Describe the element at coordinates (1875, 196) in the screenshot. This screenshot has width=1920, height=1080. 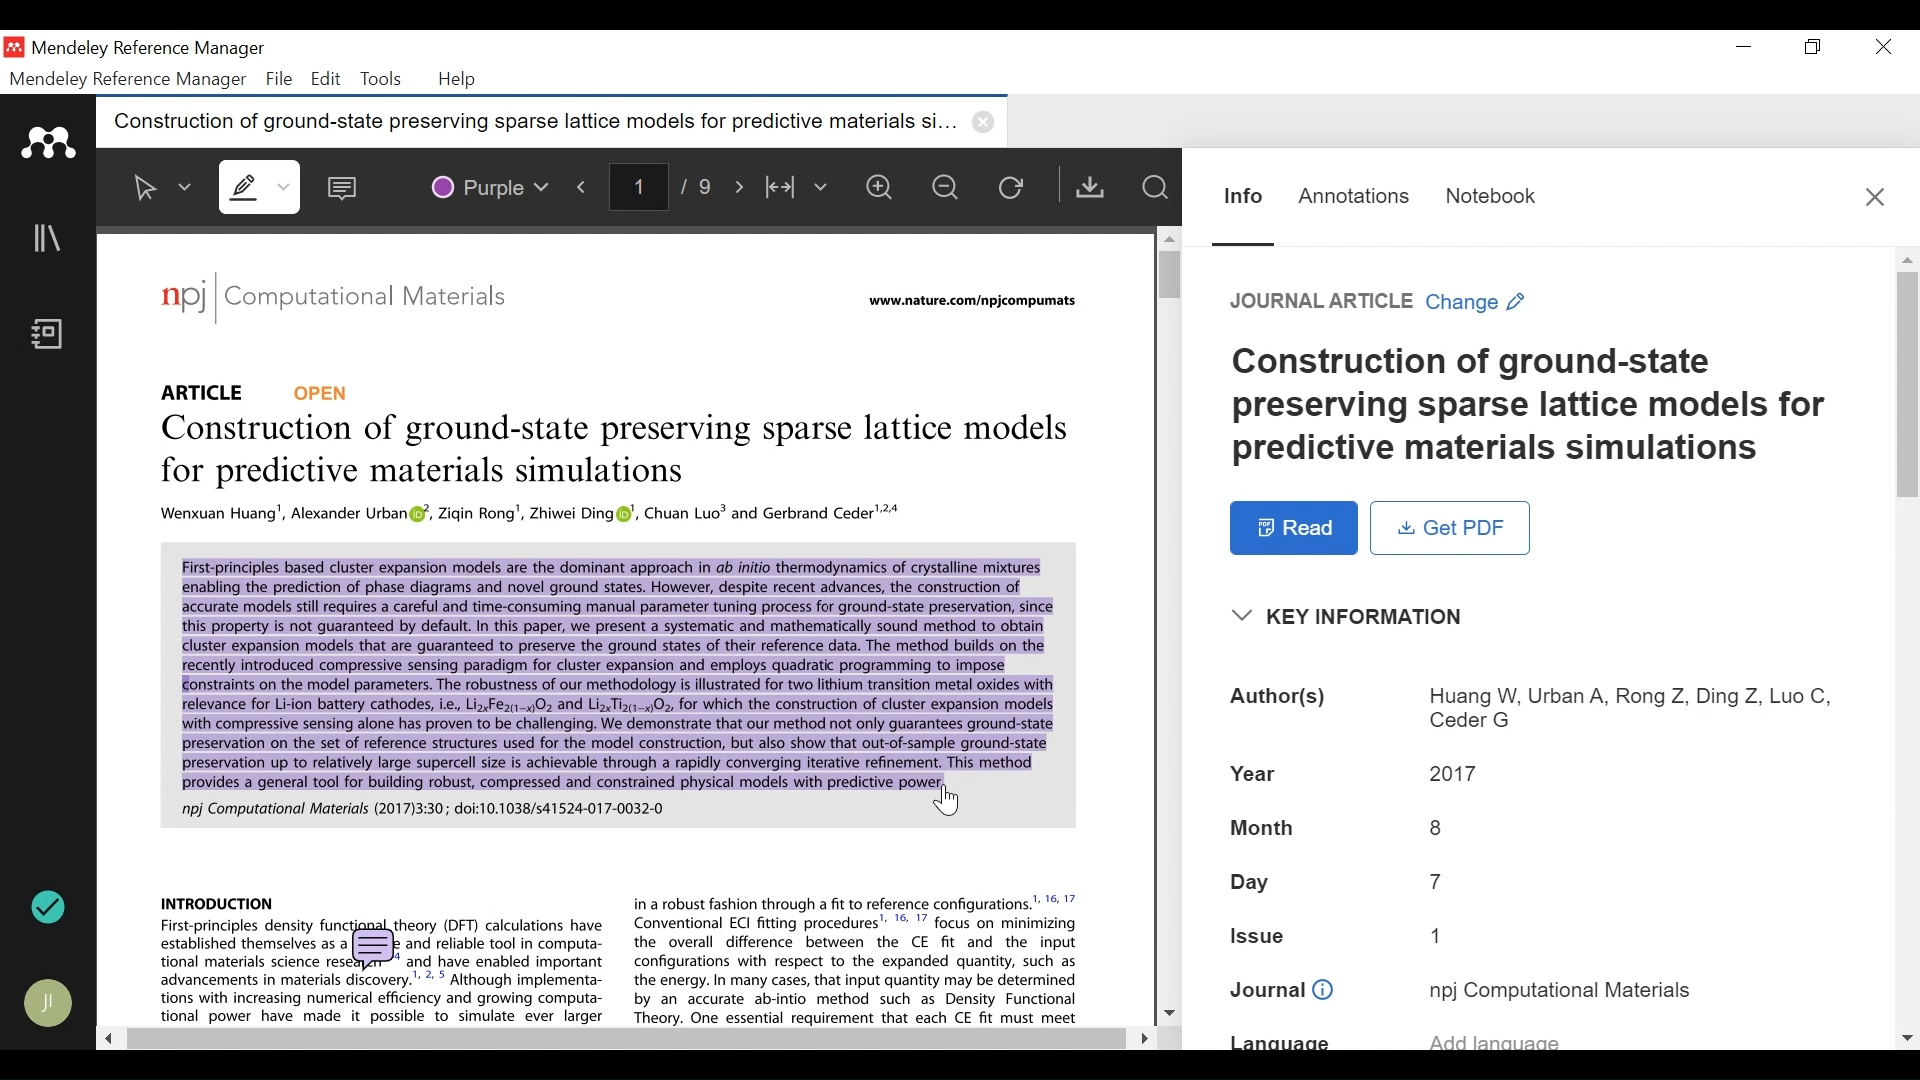
I see `Close` at that location.